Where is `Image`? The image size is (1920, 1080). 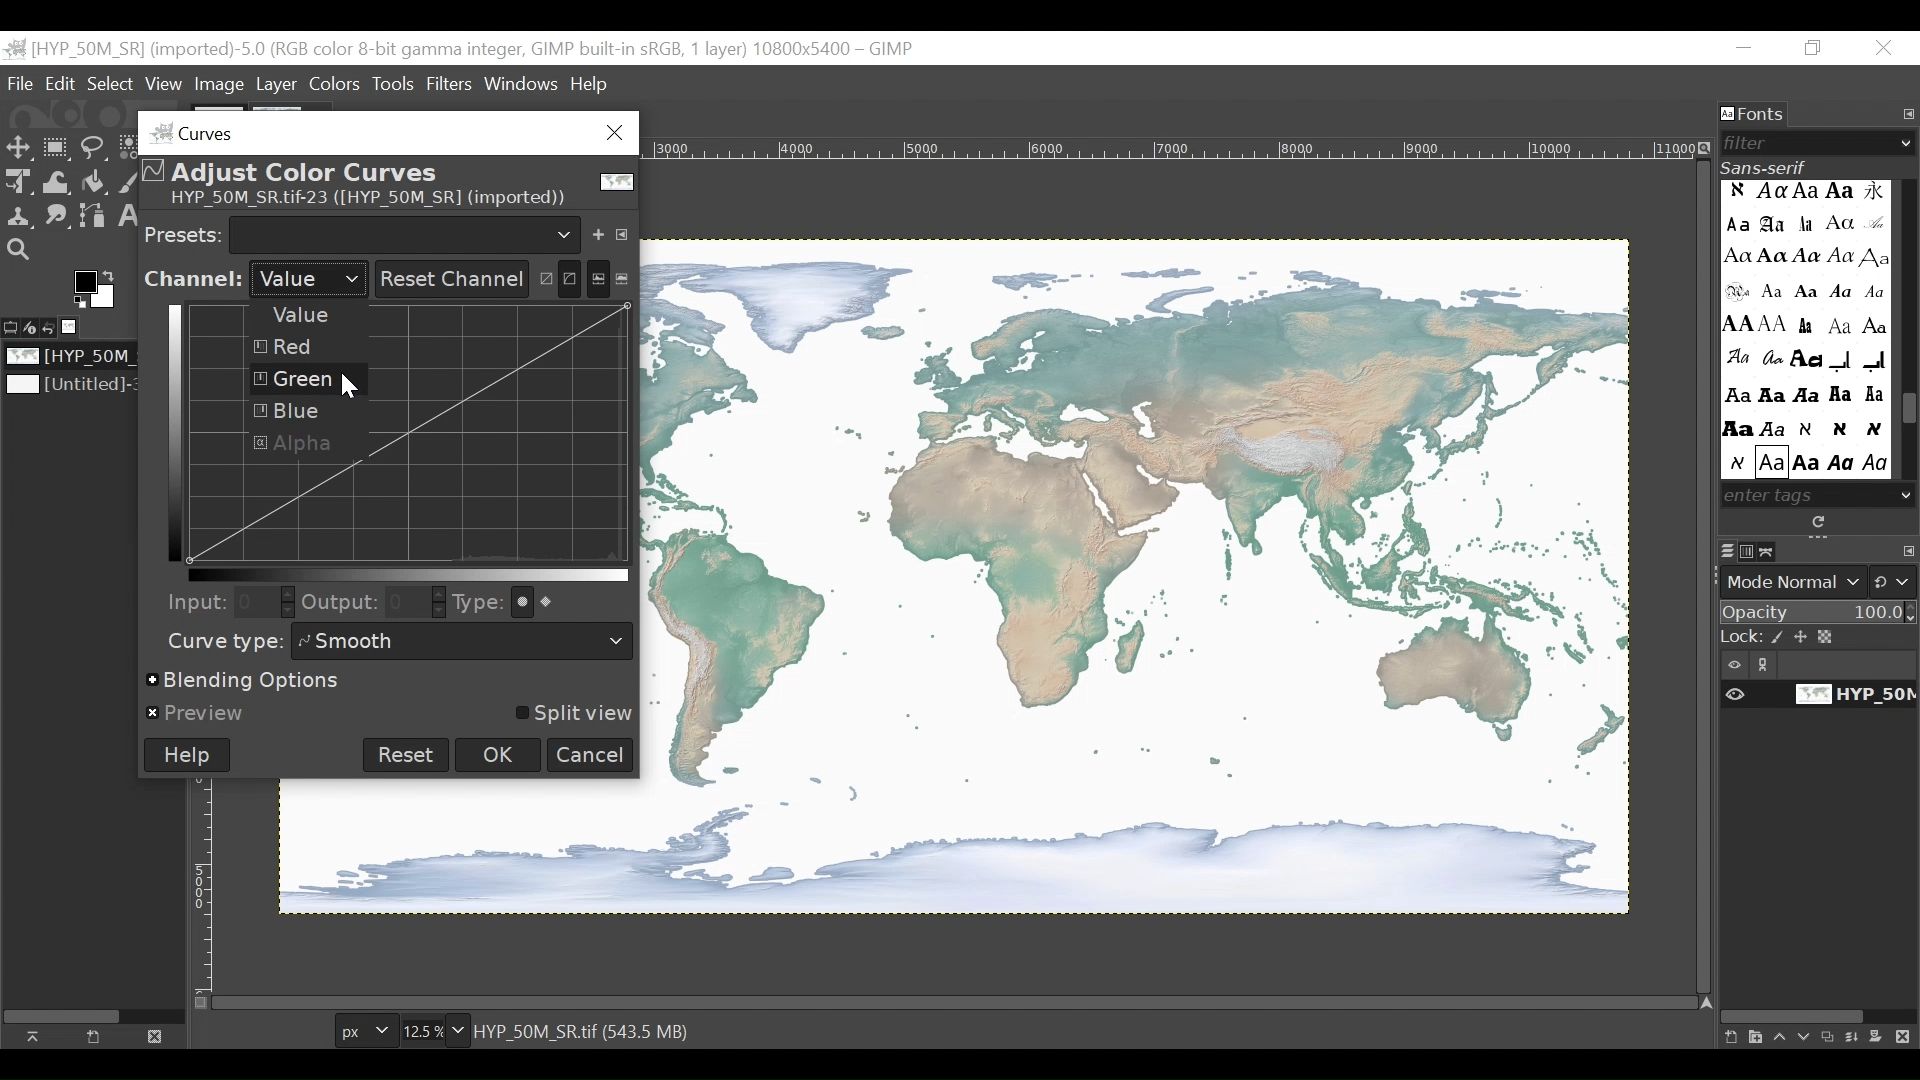
Image is located at coordinates (73, 386).